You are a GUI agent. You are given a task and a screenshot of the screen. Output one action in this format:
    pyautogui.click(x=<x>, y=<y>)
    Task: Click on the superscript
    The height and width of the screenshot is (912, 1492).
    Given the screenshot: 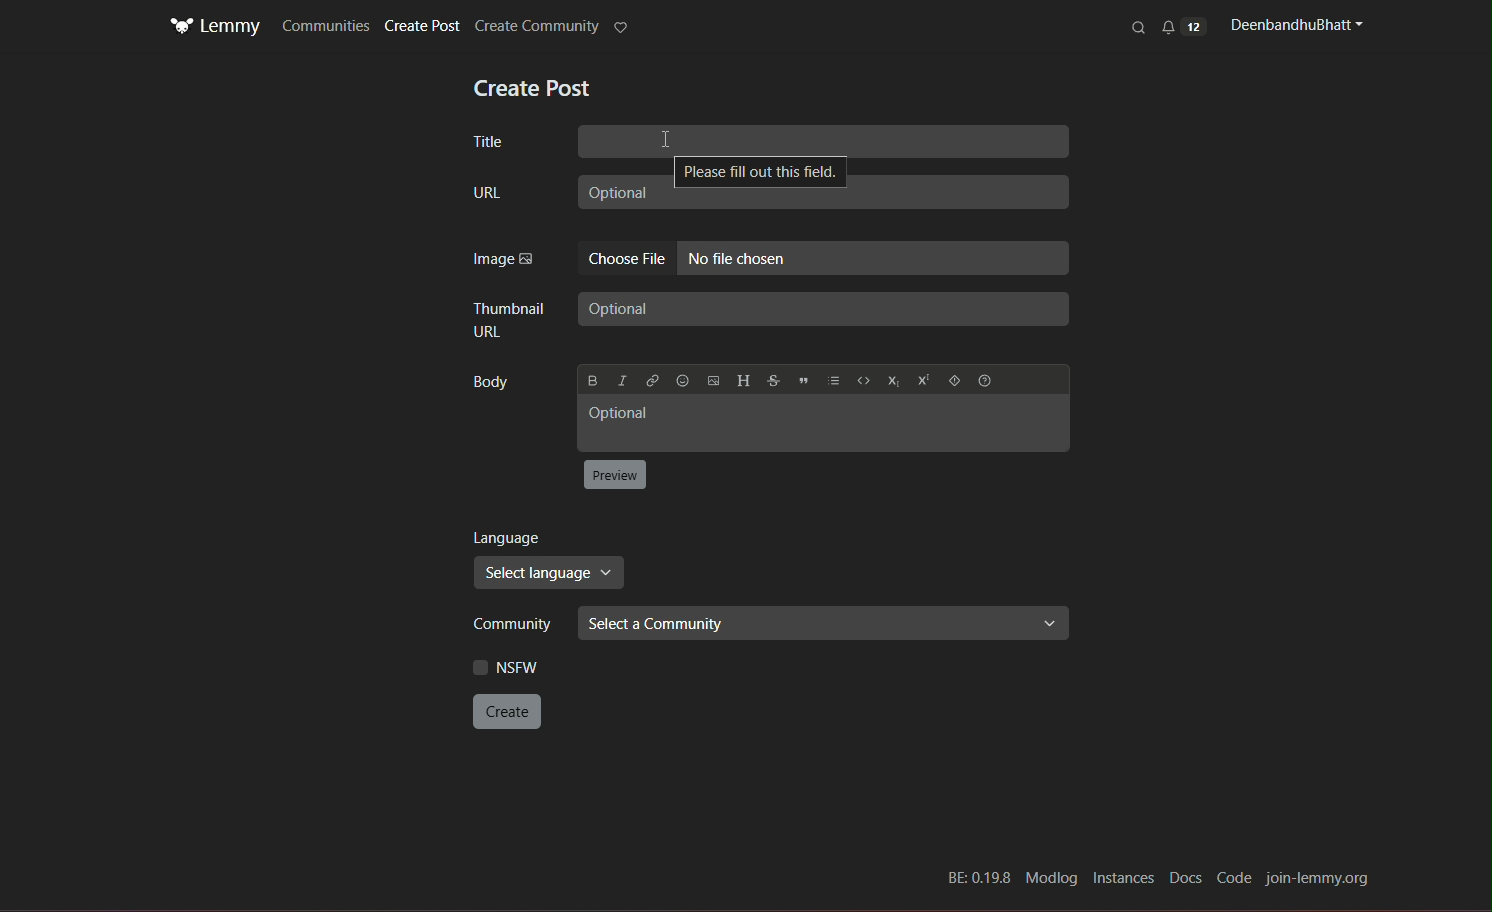 What is the action you would take?
    pyautogui.click(x=922, y=380)
    